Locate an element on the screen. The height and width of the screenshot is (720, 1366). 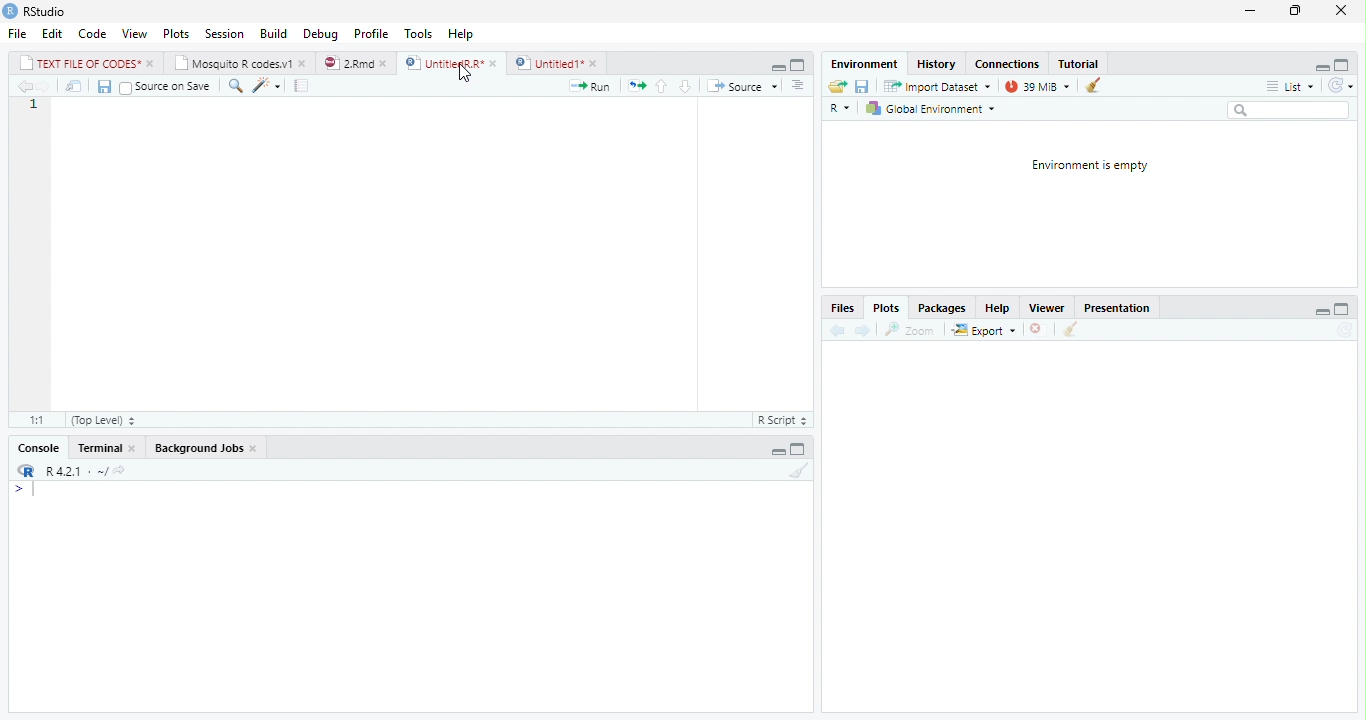
Maximize is located at coordinates (1341, 307).